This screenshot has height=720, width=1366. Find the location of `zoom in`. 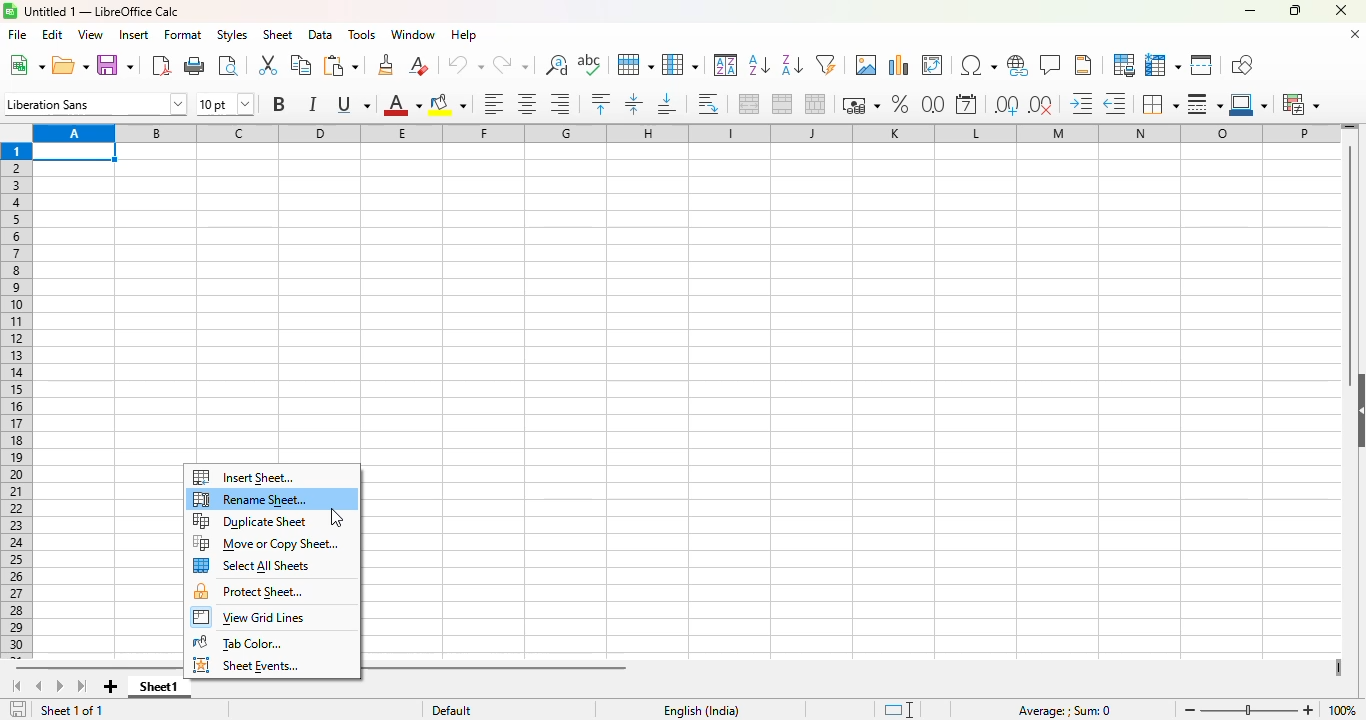

zoom in is located at coordinates (1309, 710).